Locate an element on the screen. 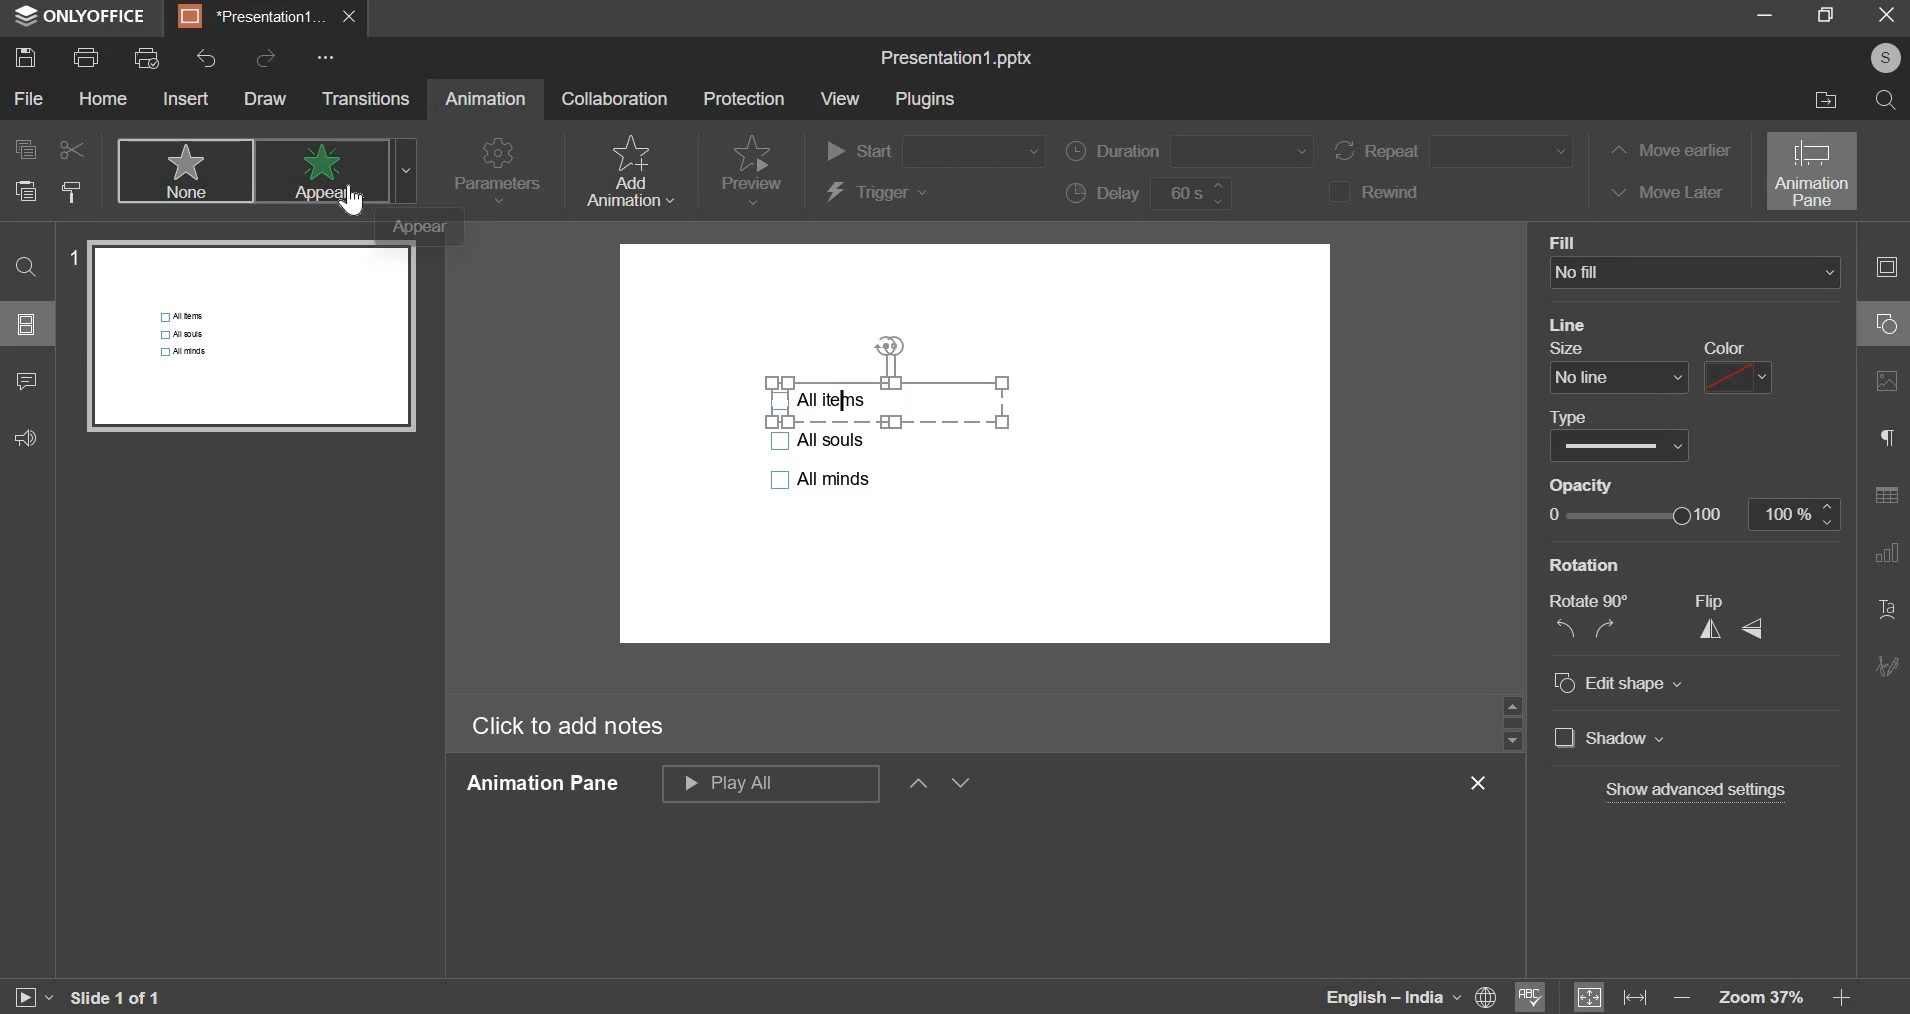  right side bar is located at coordinates (1886, 461).